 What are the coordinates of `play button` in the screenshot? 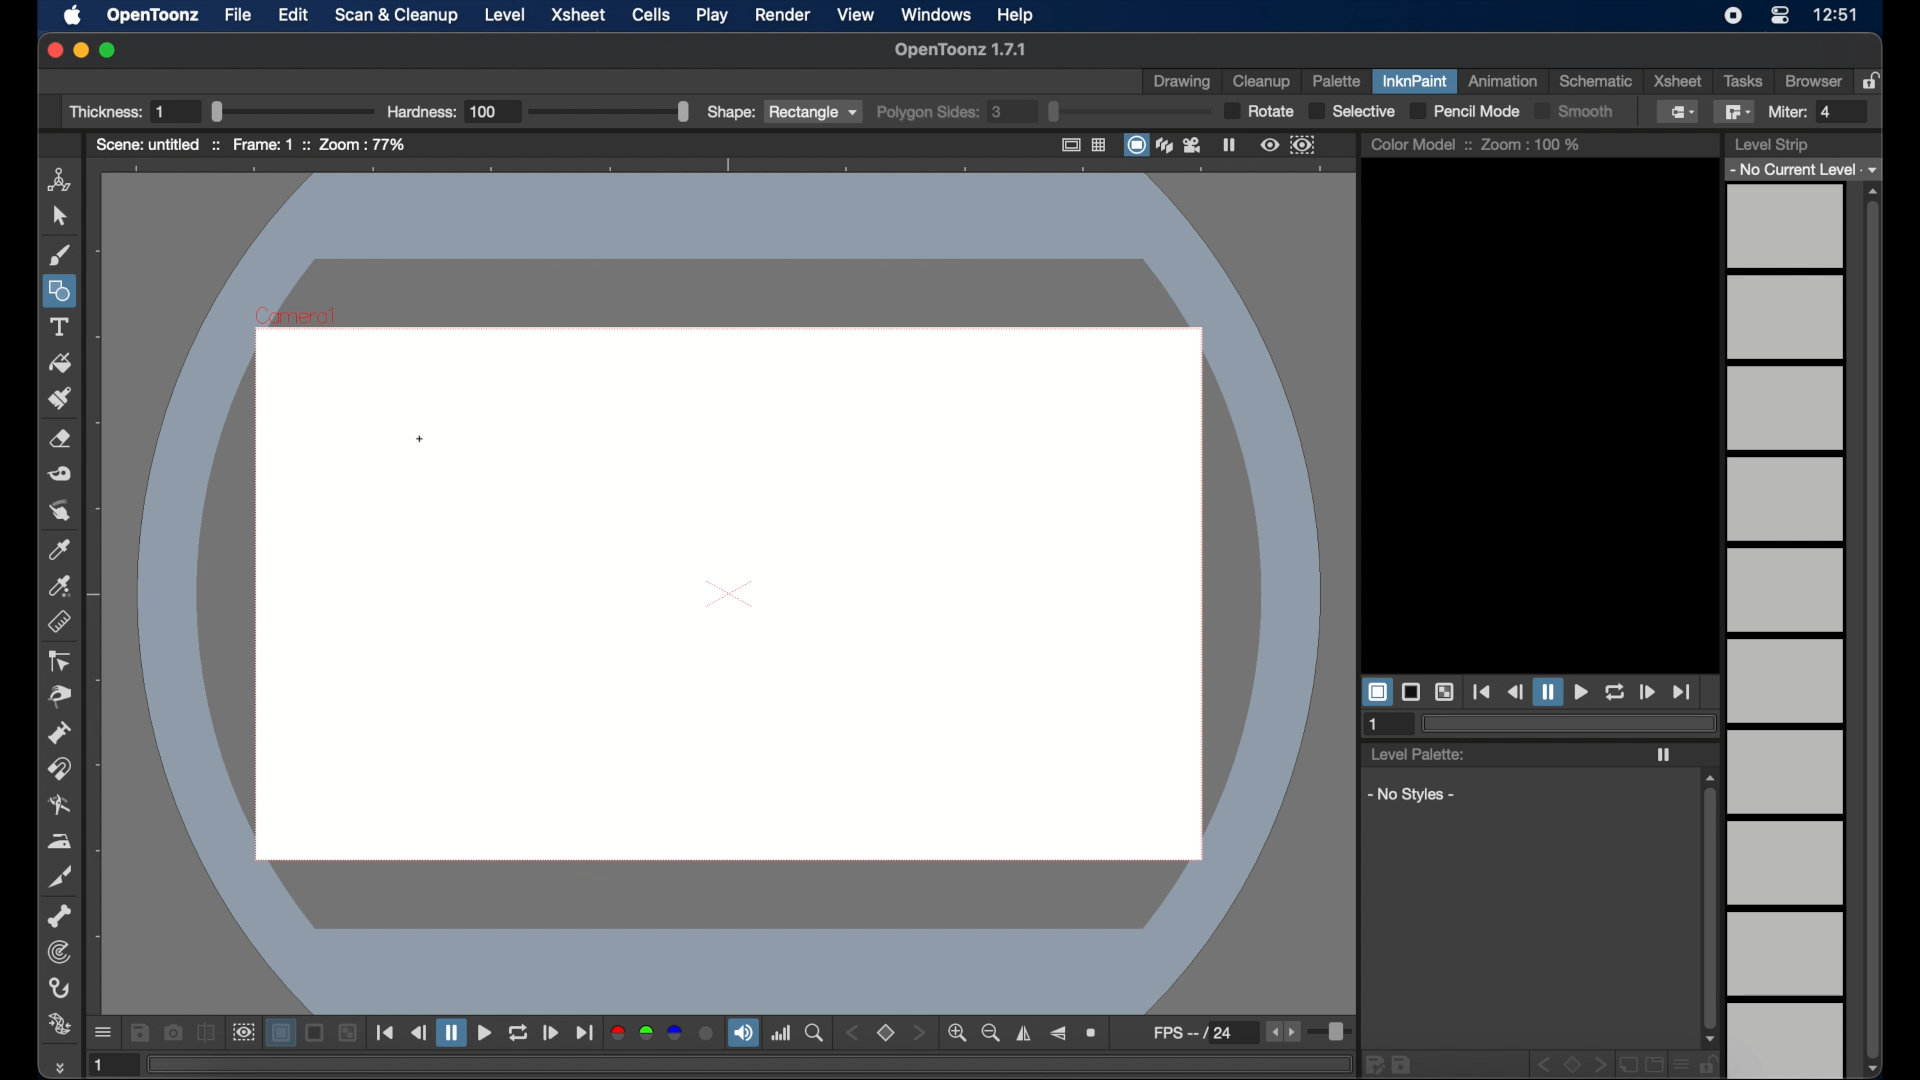 It's located at (485, 1034).